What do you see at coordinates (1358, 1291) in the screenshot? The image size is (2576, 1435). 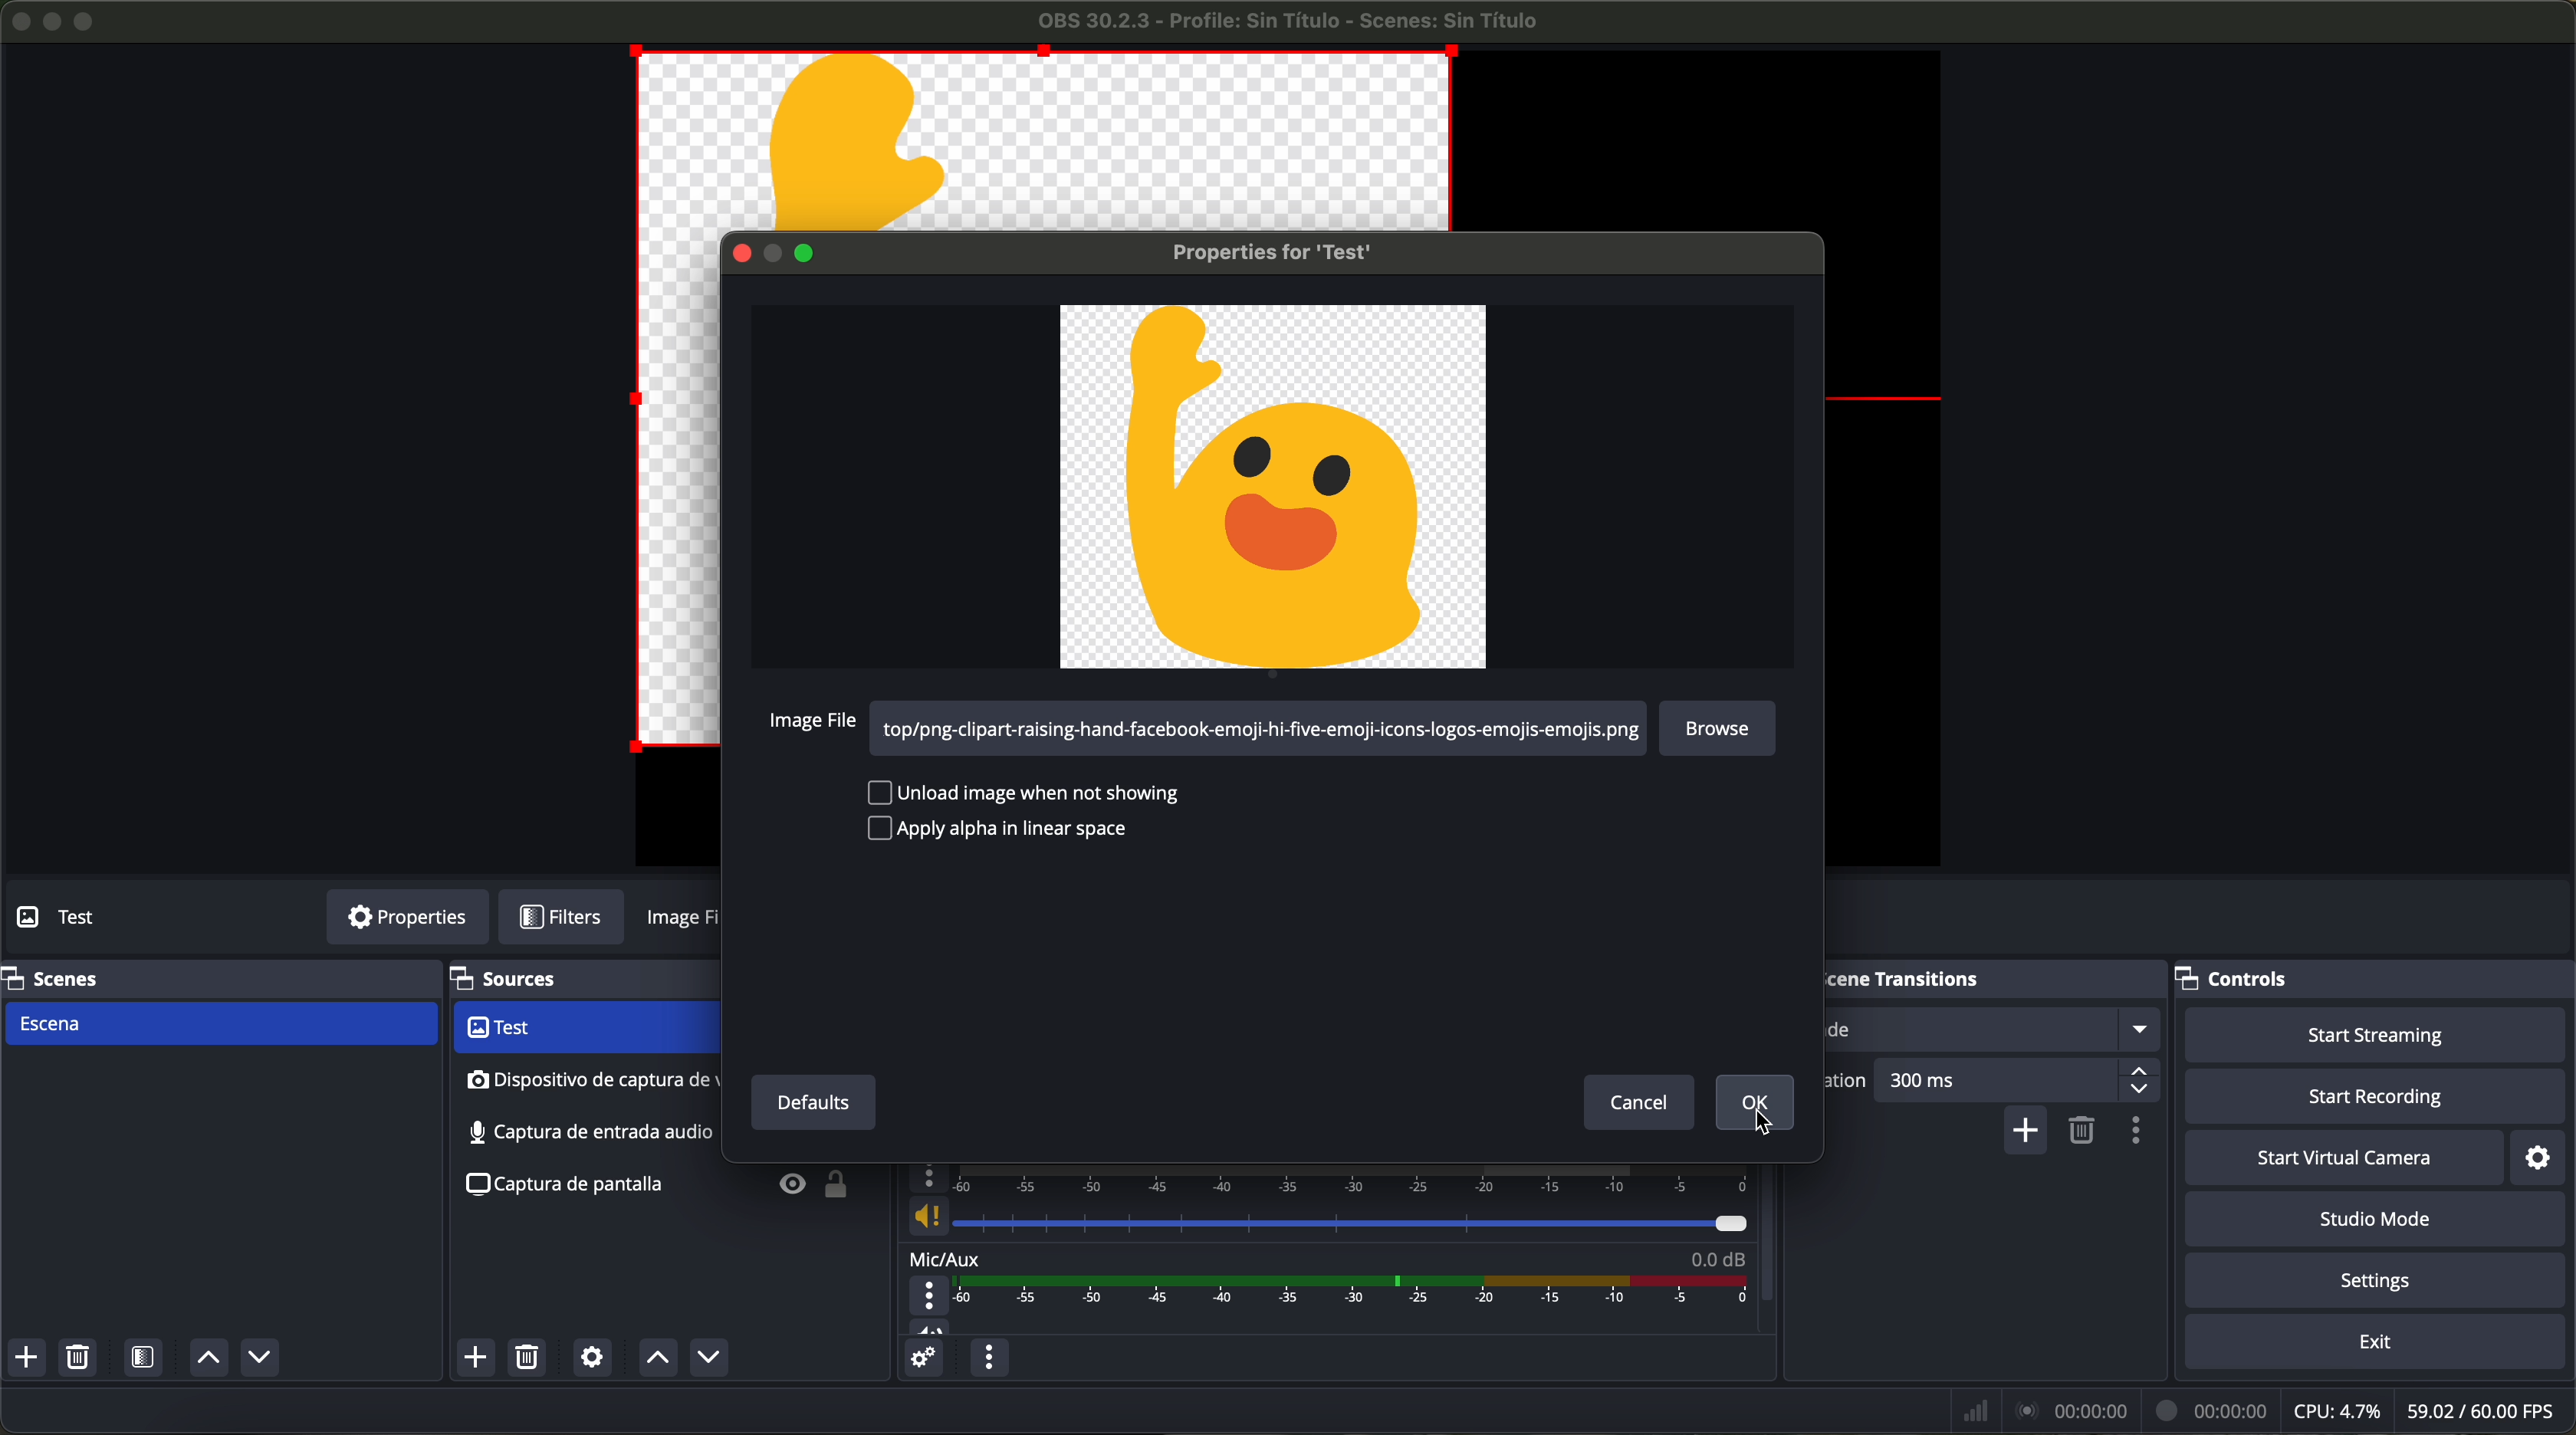 I see `timeline` at bounding box center [1358, 1291].